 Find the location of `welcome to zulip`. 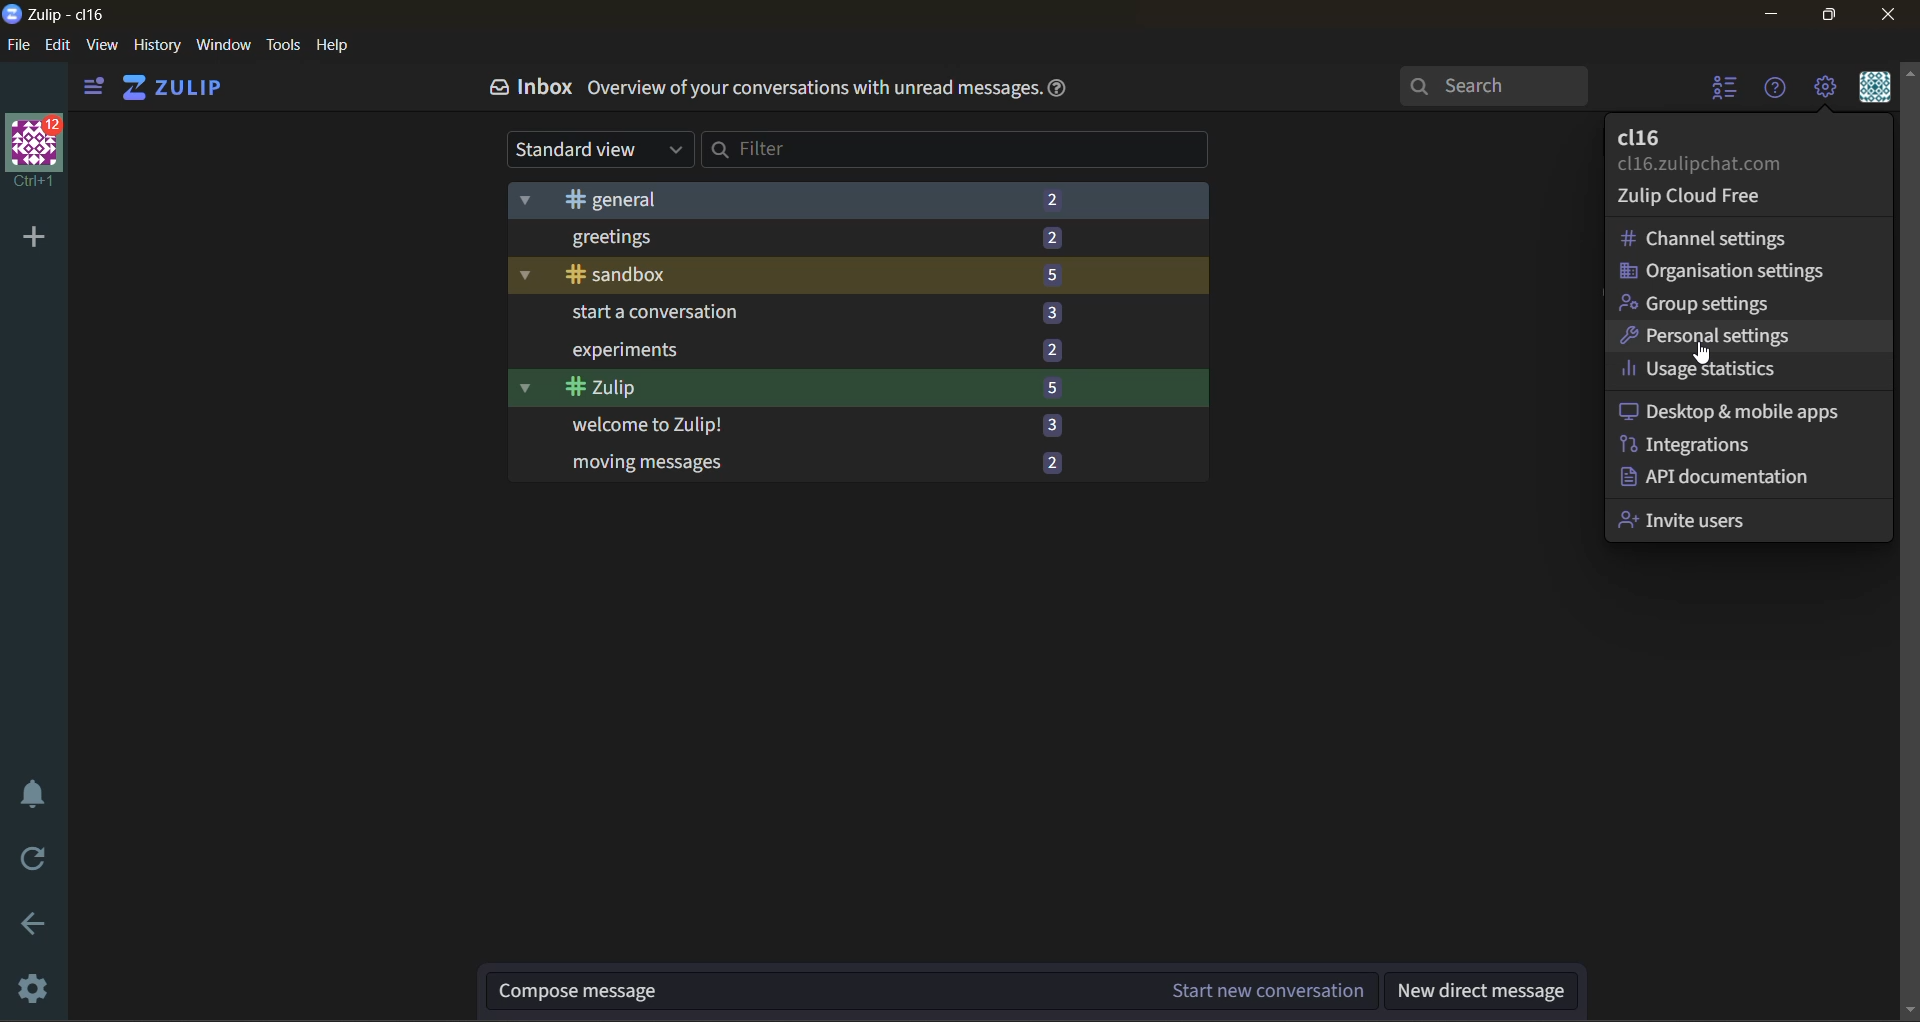

welcome to zulip is located at coordinates (792, 426).